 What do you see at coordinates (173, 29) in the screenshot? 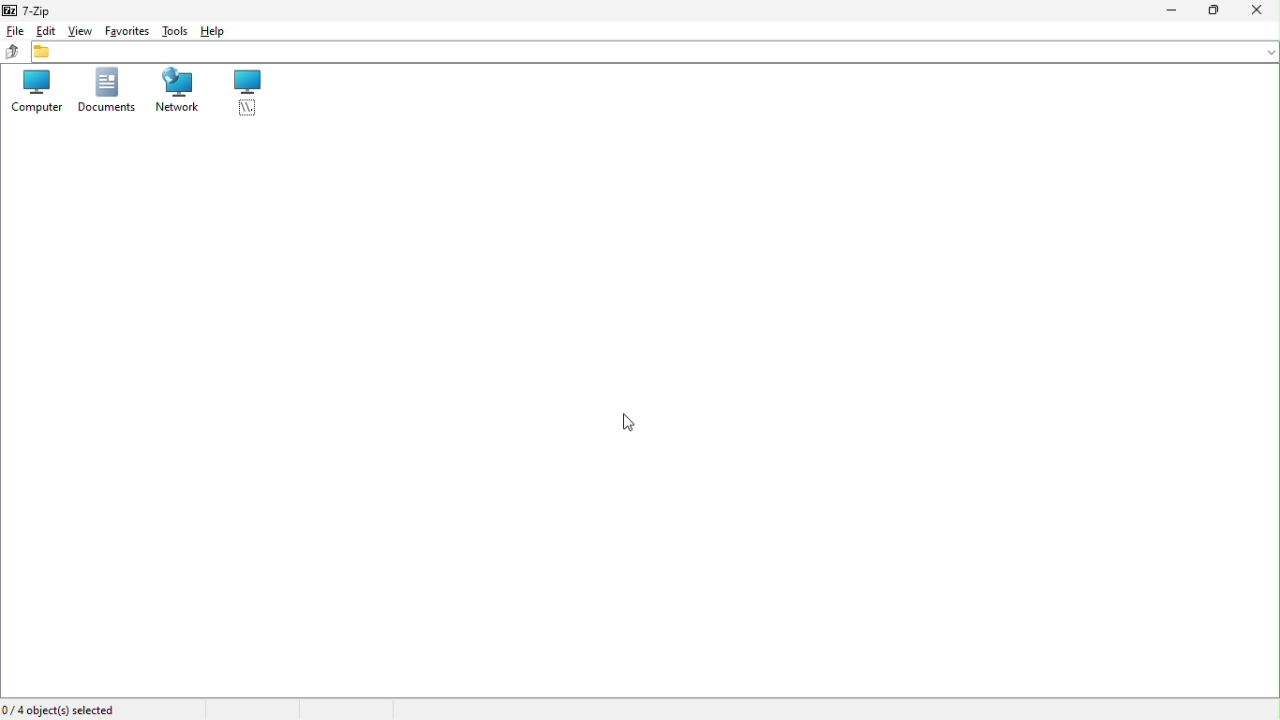
I see `Tools` at bounding box center [173, 29].